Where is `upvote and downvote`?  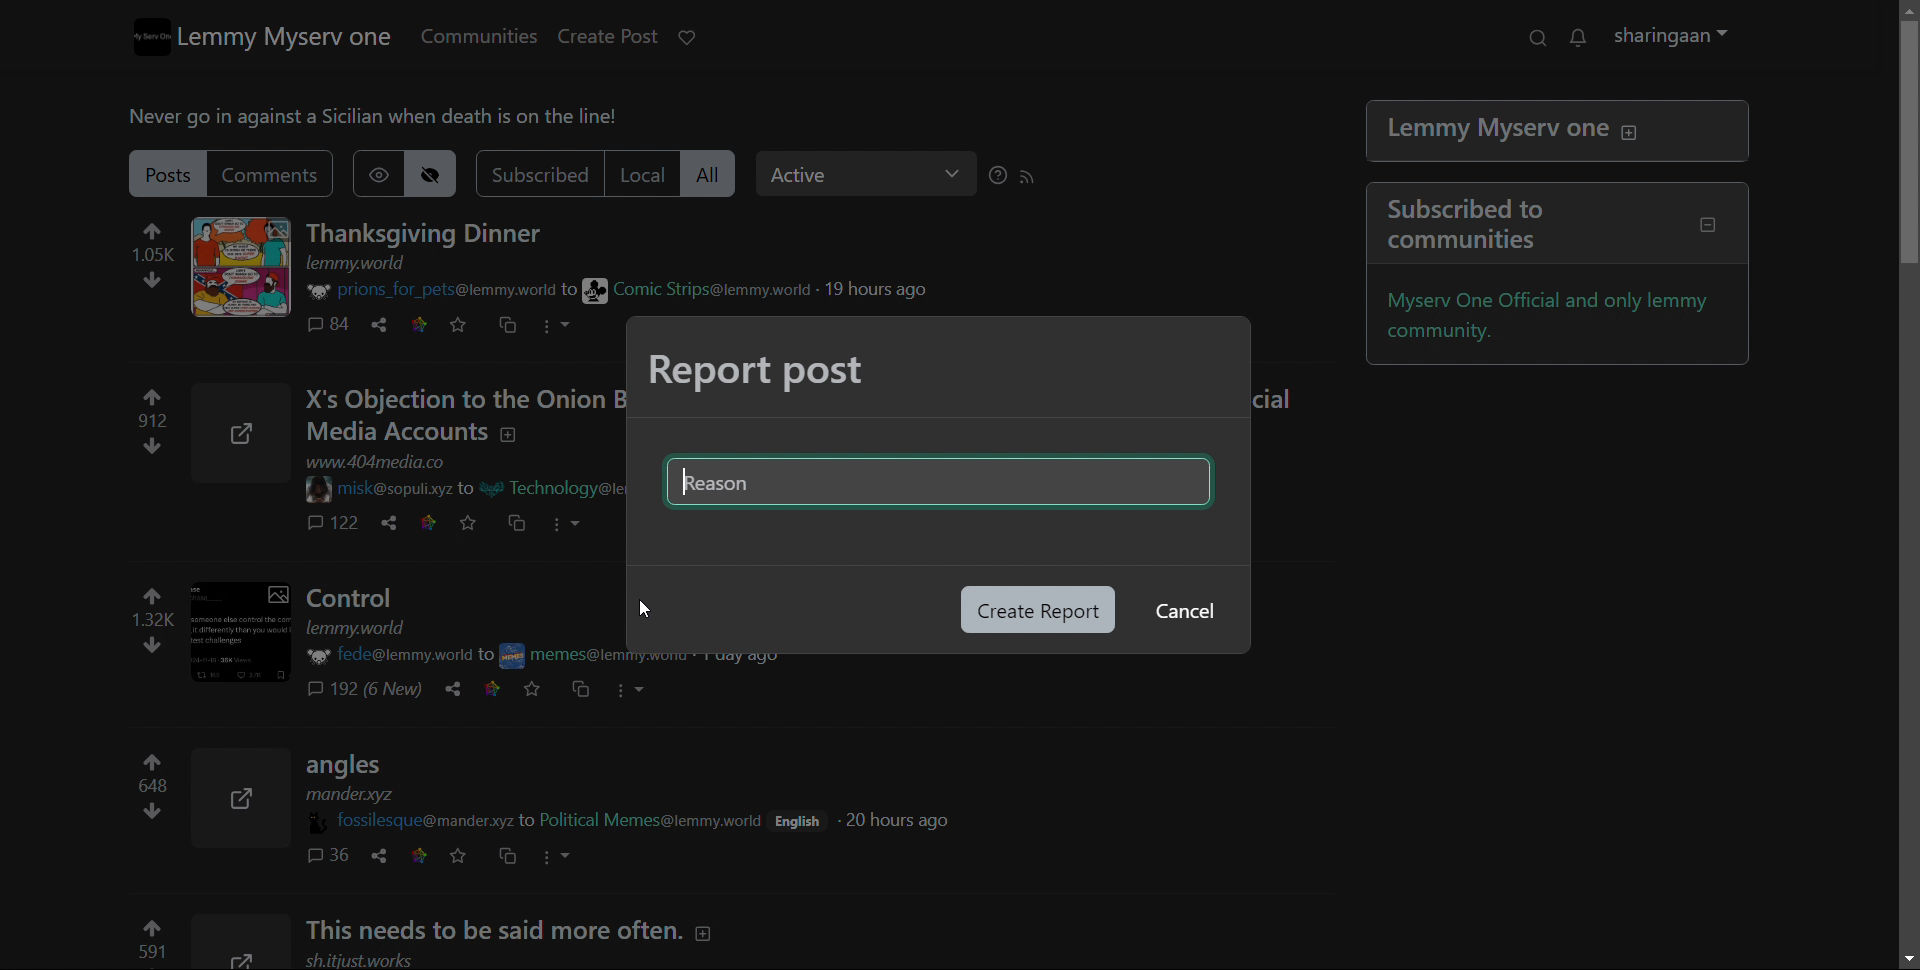 upvote and downvote is located at coordinates (147, 618).